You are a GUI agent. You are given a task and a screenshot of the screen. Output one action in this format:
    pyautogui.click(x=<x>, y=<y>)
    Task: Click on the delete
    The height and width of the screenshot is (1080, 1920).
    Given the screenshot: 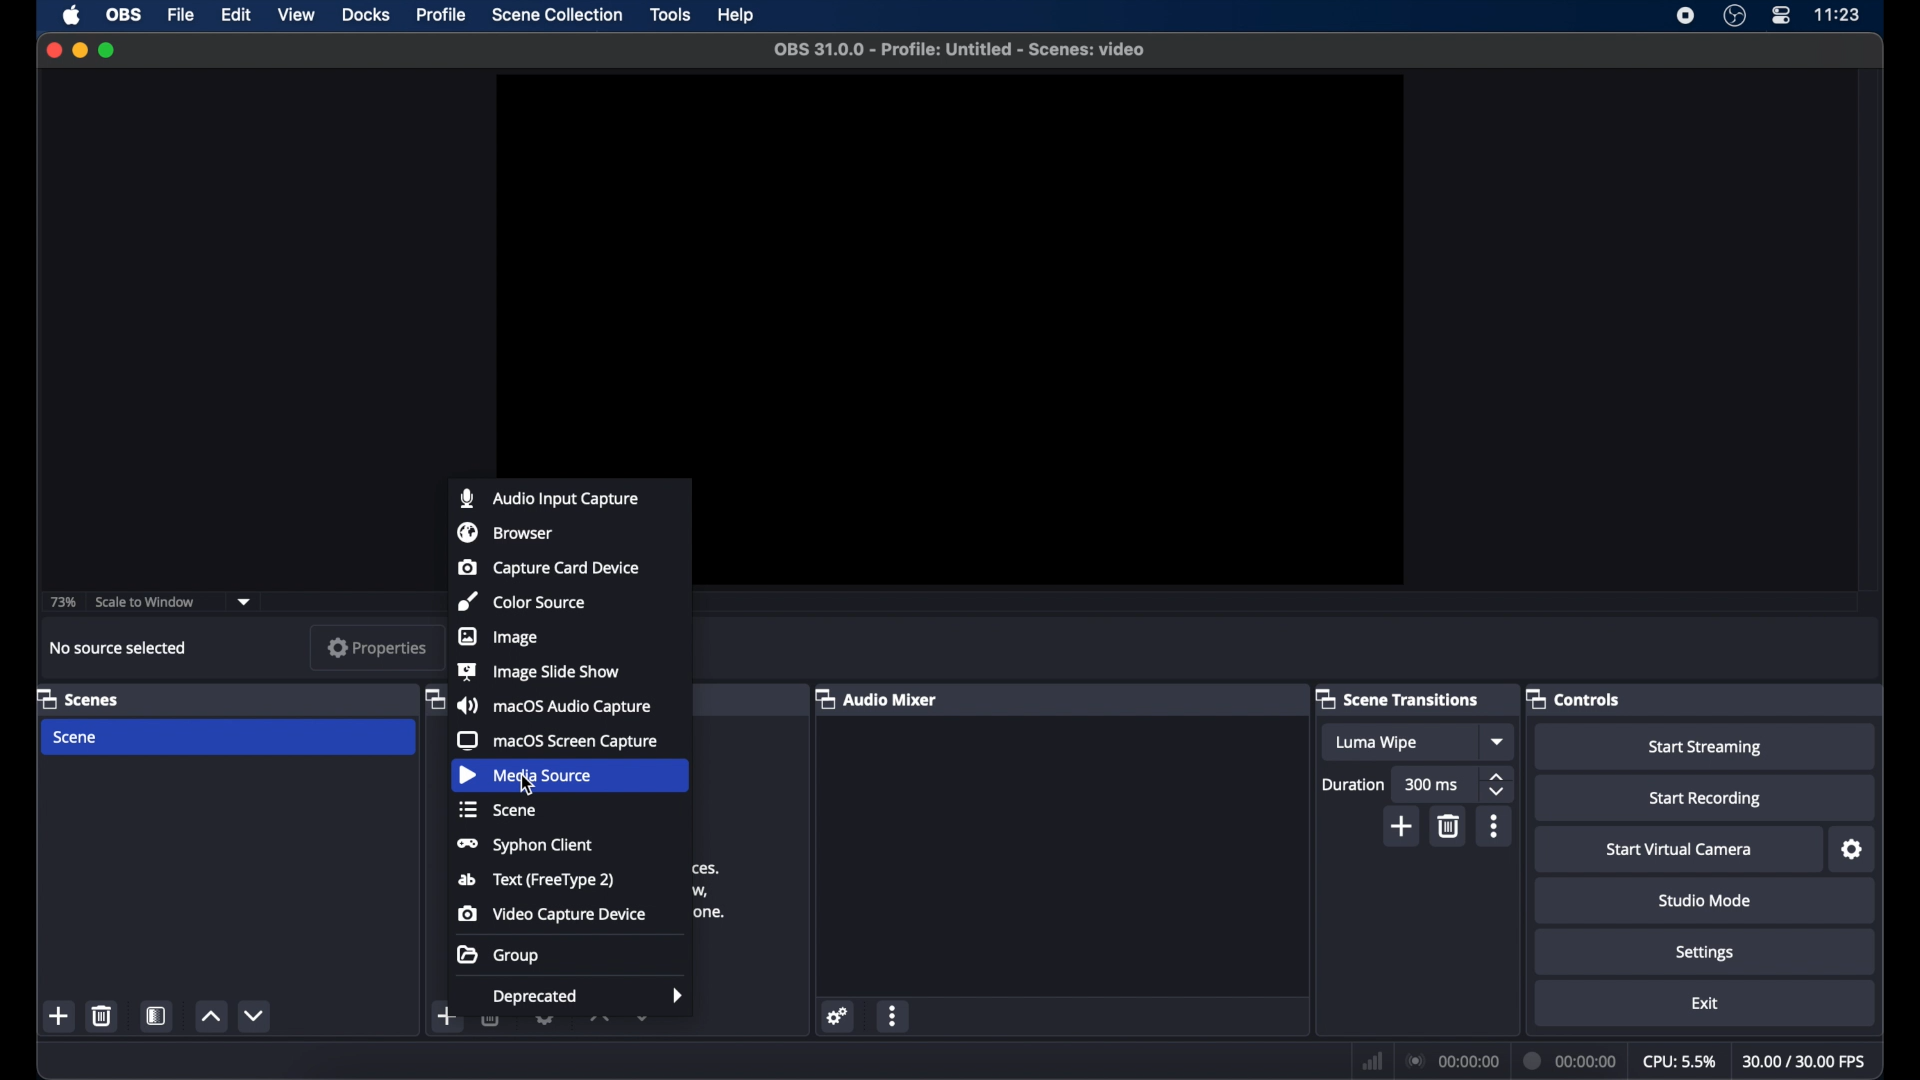 What is the action you would take?
    pyautogui.click(x=492, y=1022)
    